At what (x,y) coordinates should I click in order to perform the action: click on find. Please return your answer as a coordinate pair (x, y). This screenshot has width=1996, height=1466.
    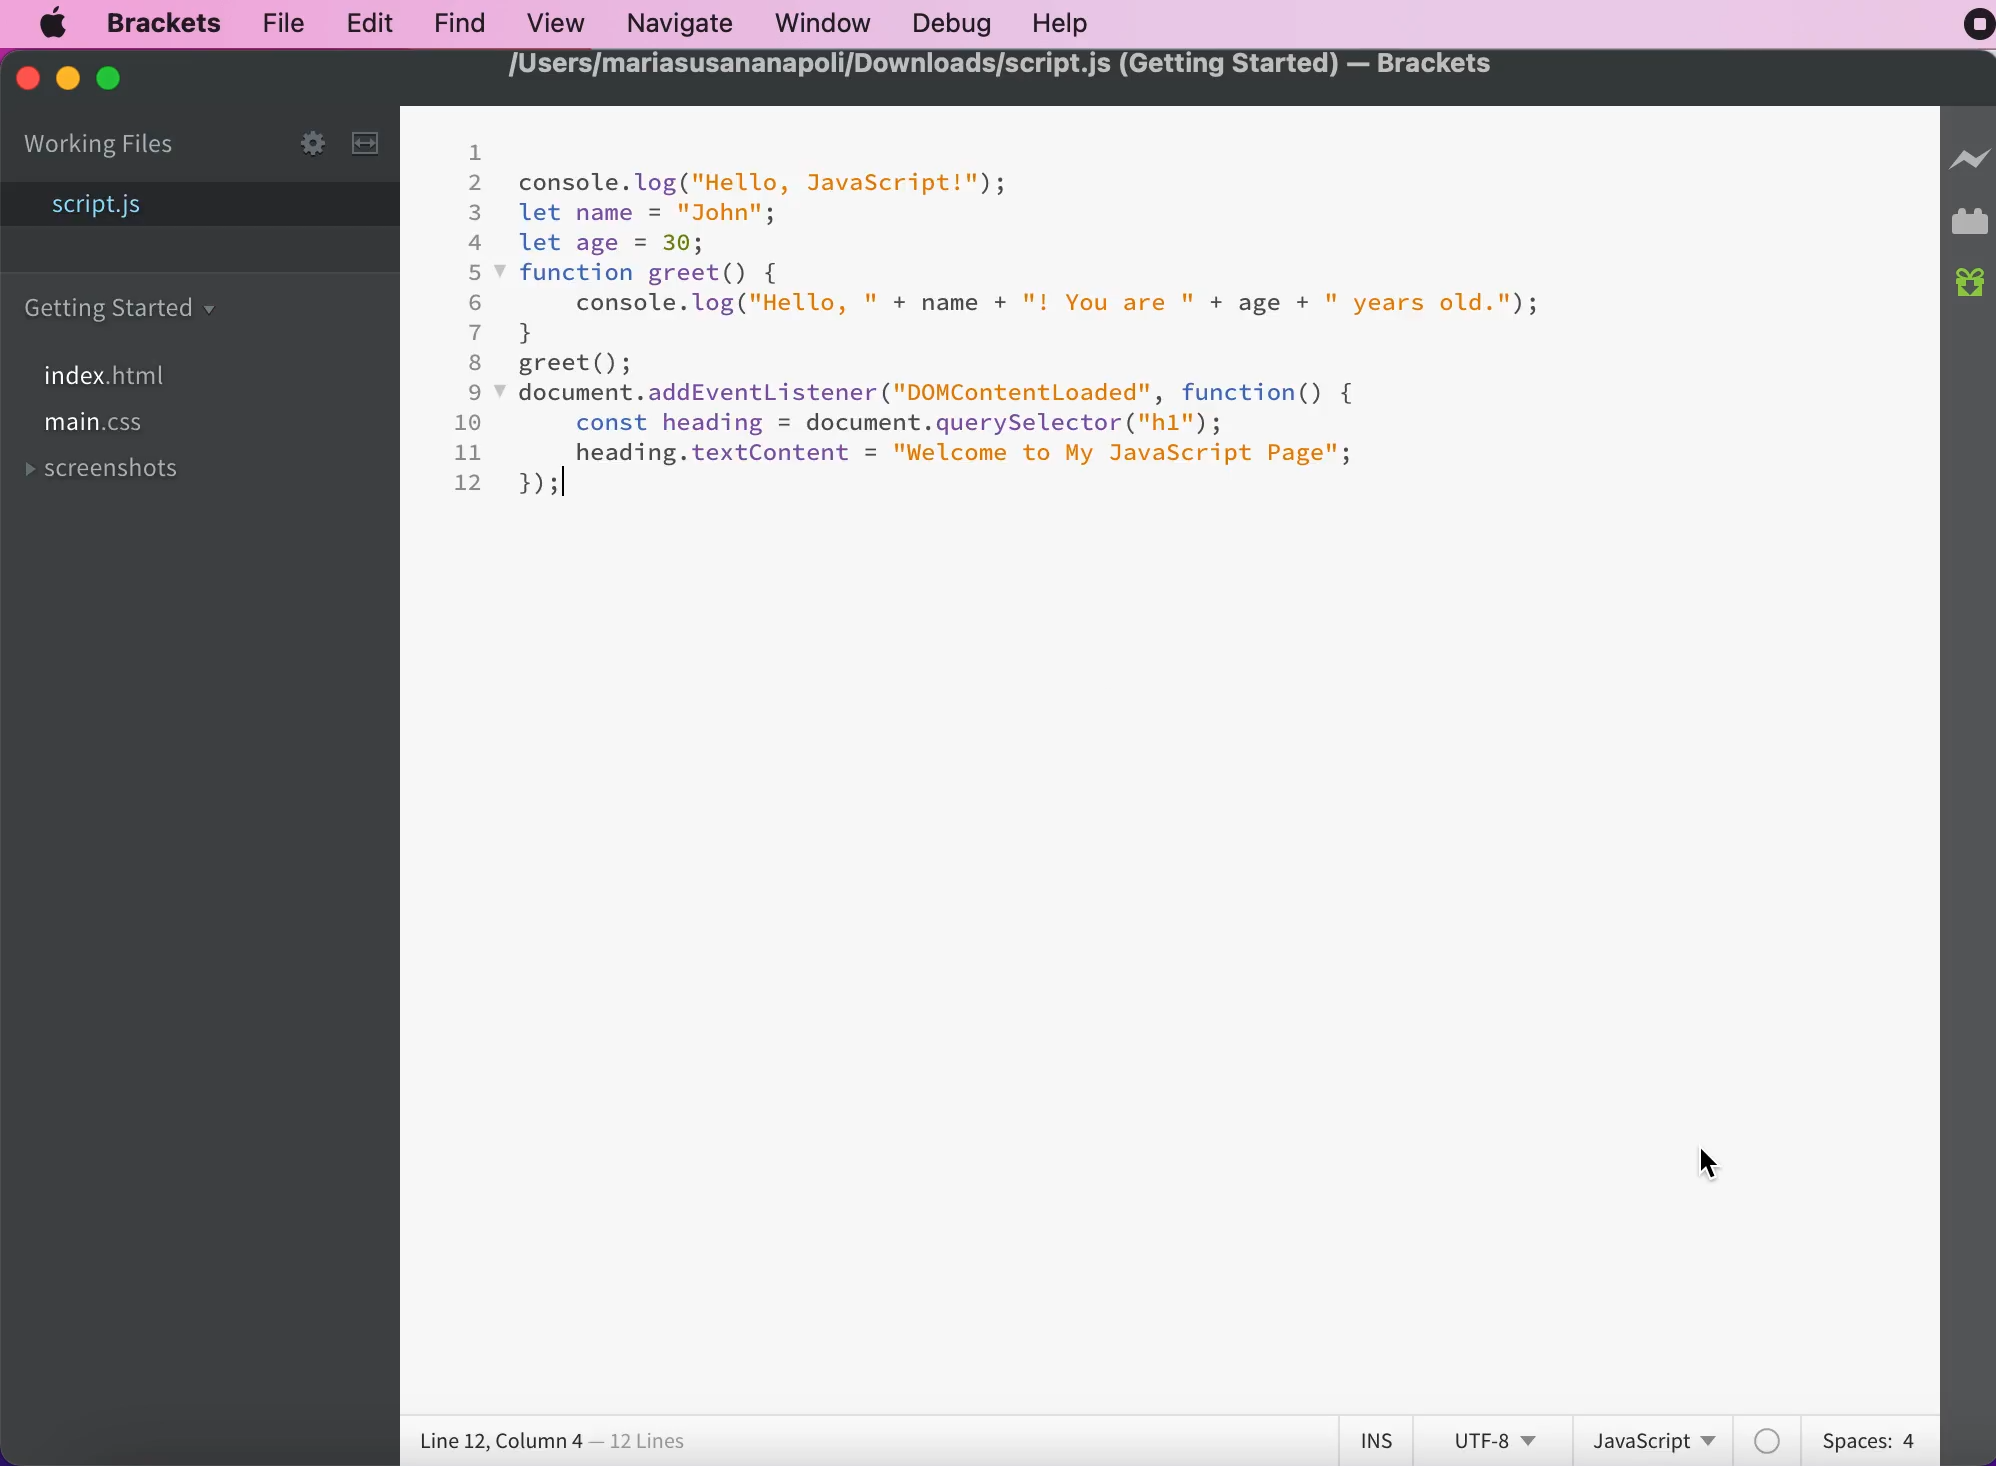
    Looking at the image, I should click on (454, 22).